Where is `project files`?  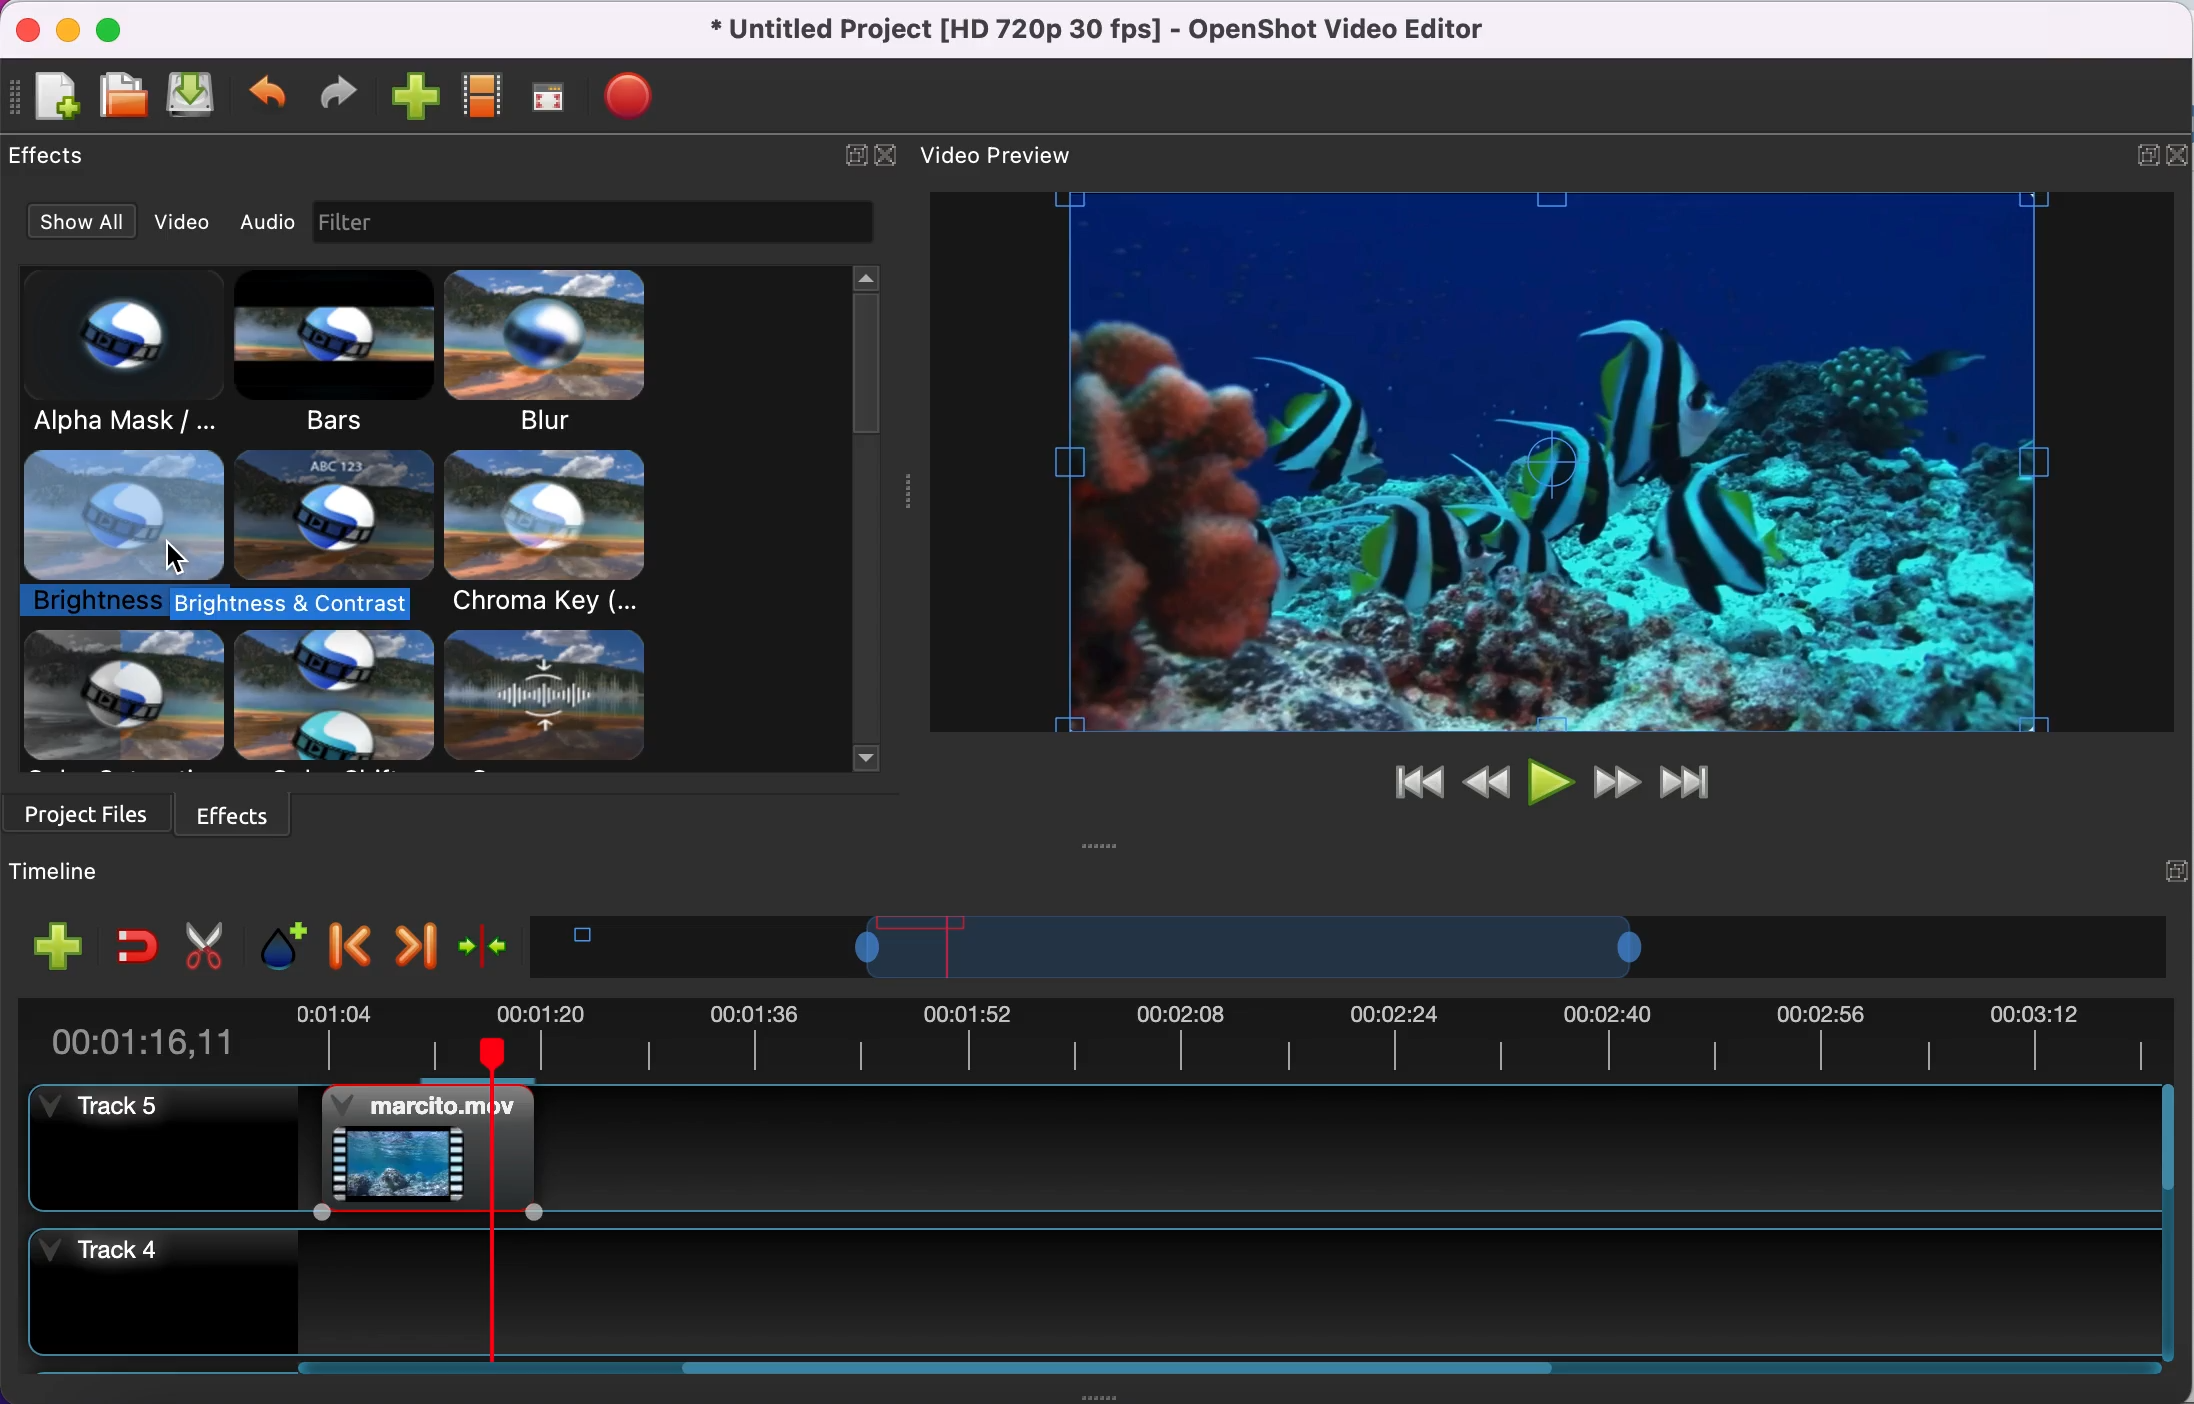 project files is located at coordinates (88, 813).